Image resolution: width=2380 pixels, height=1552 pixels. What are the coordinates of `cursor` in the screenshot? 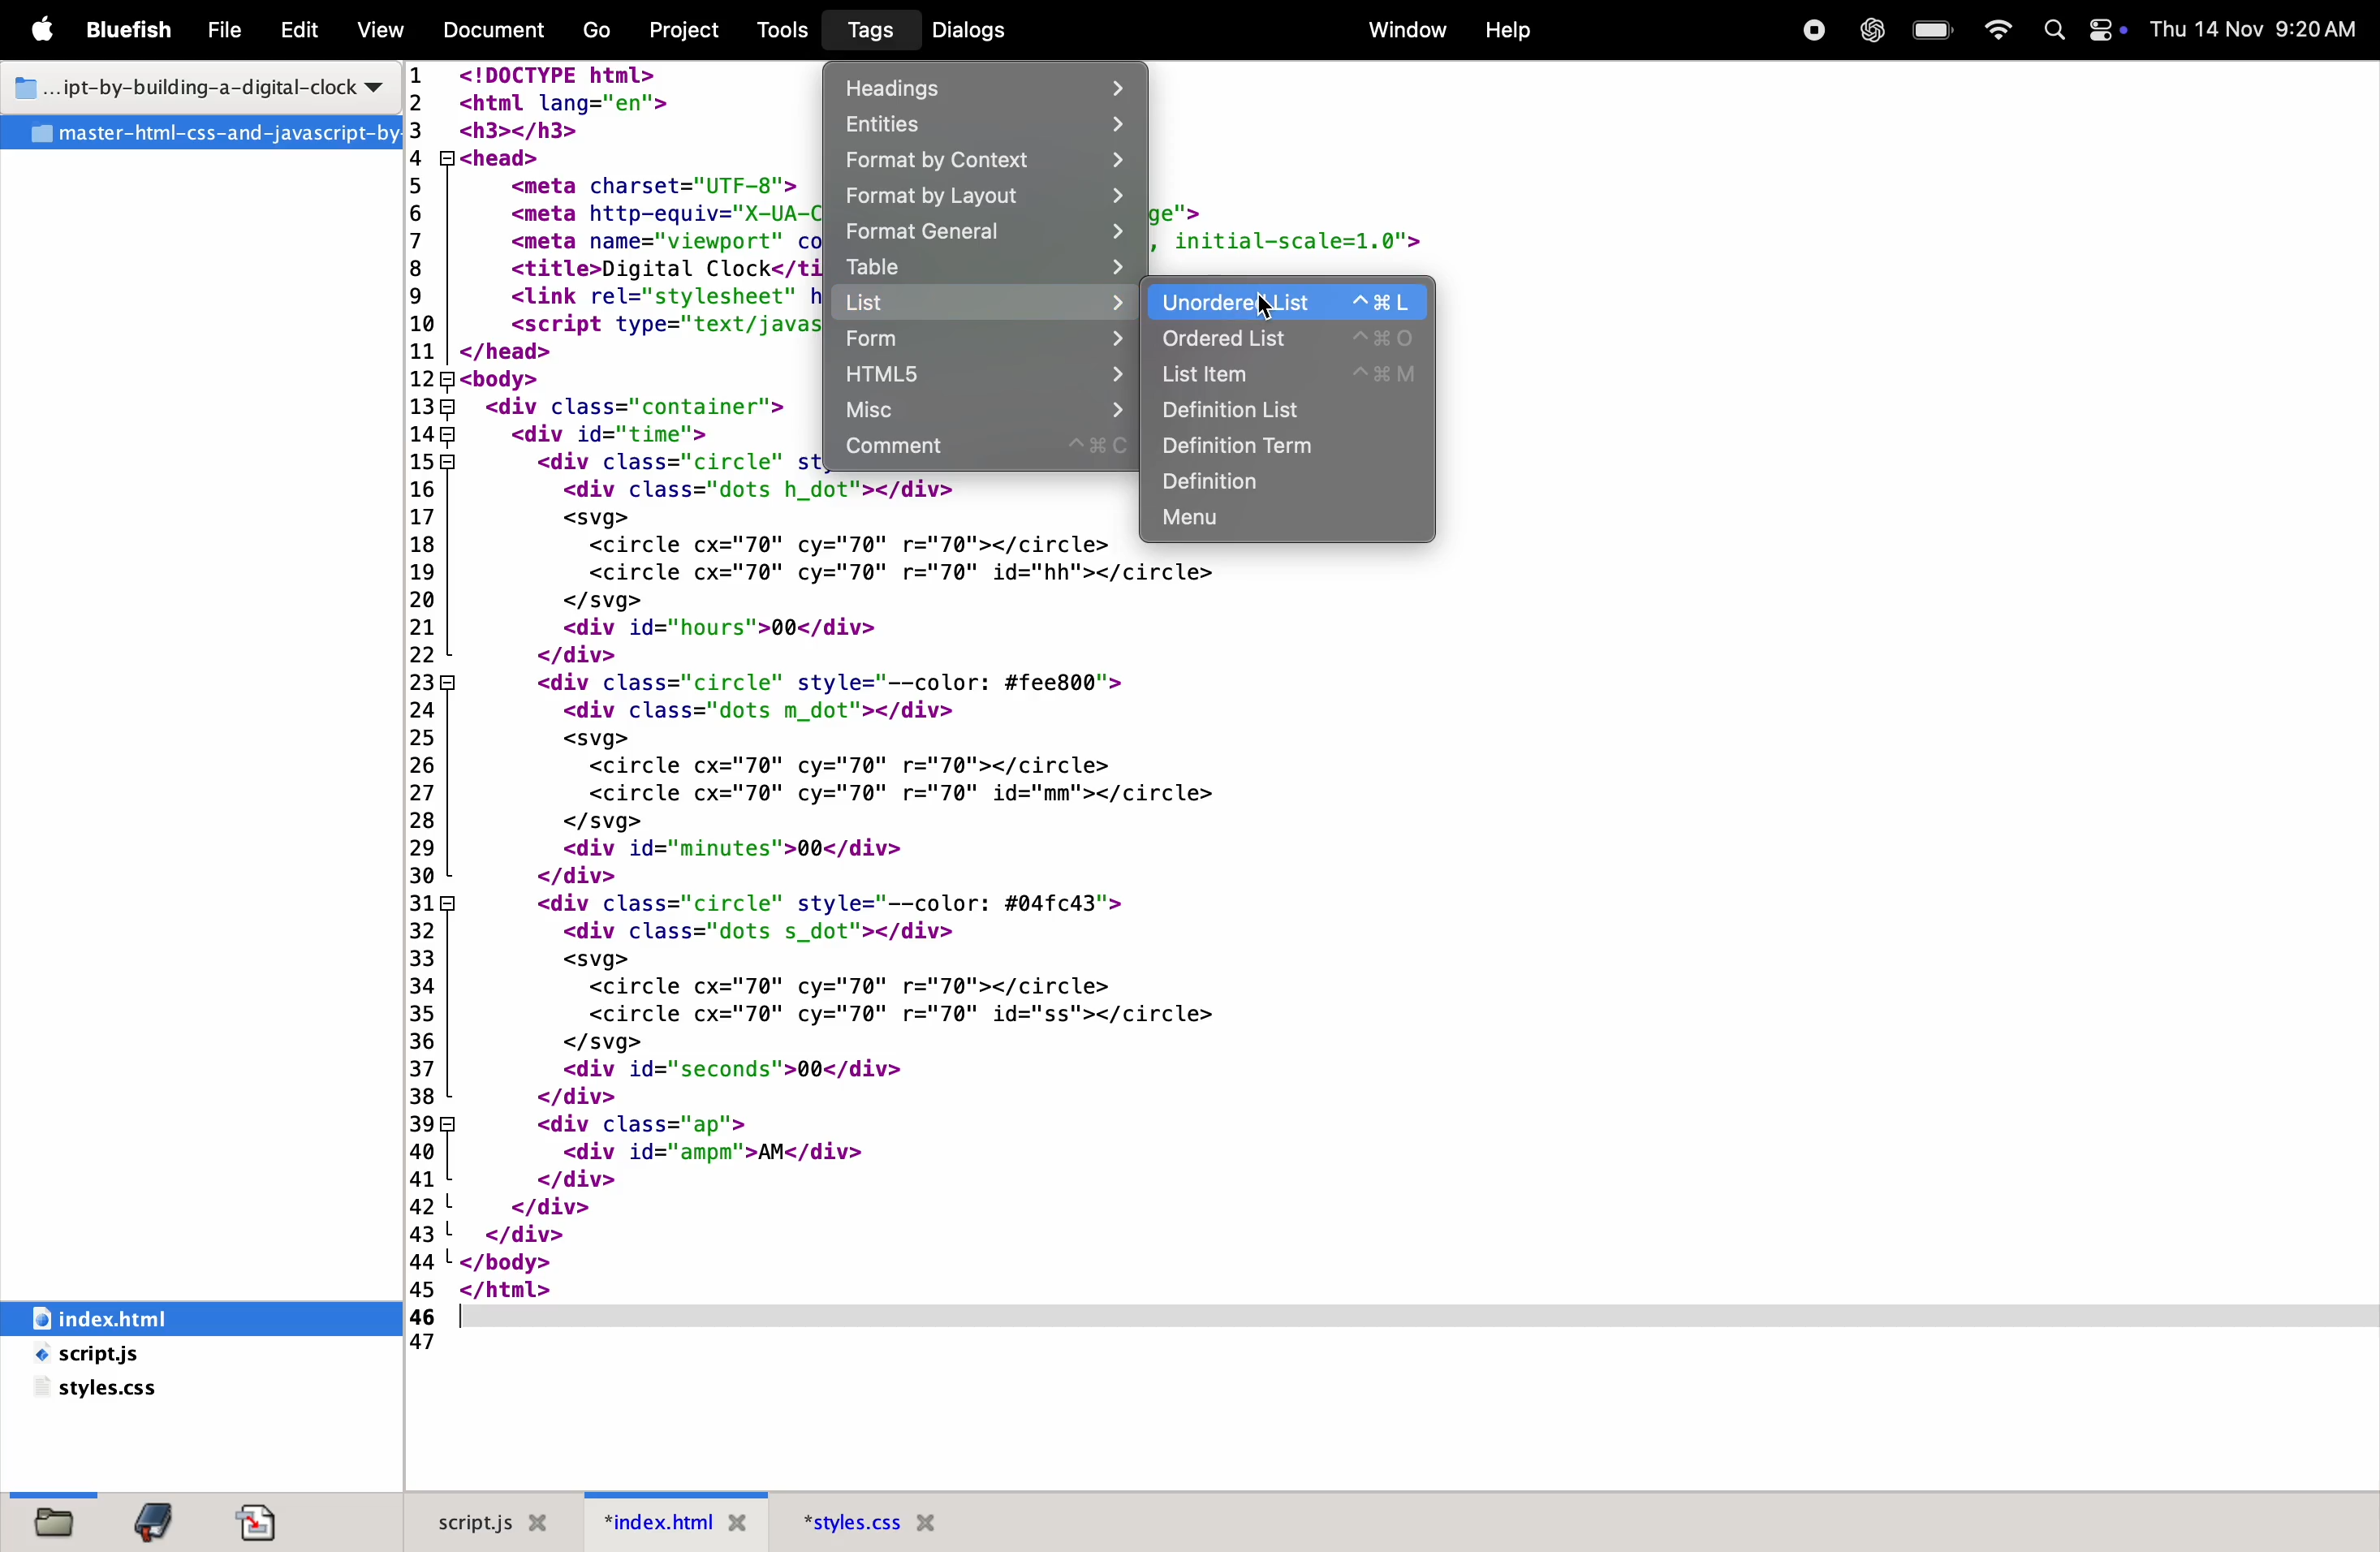 It's located at (1269, 296).